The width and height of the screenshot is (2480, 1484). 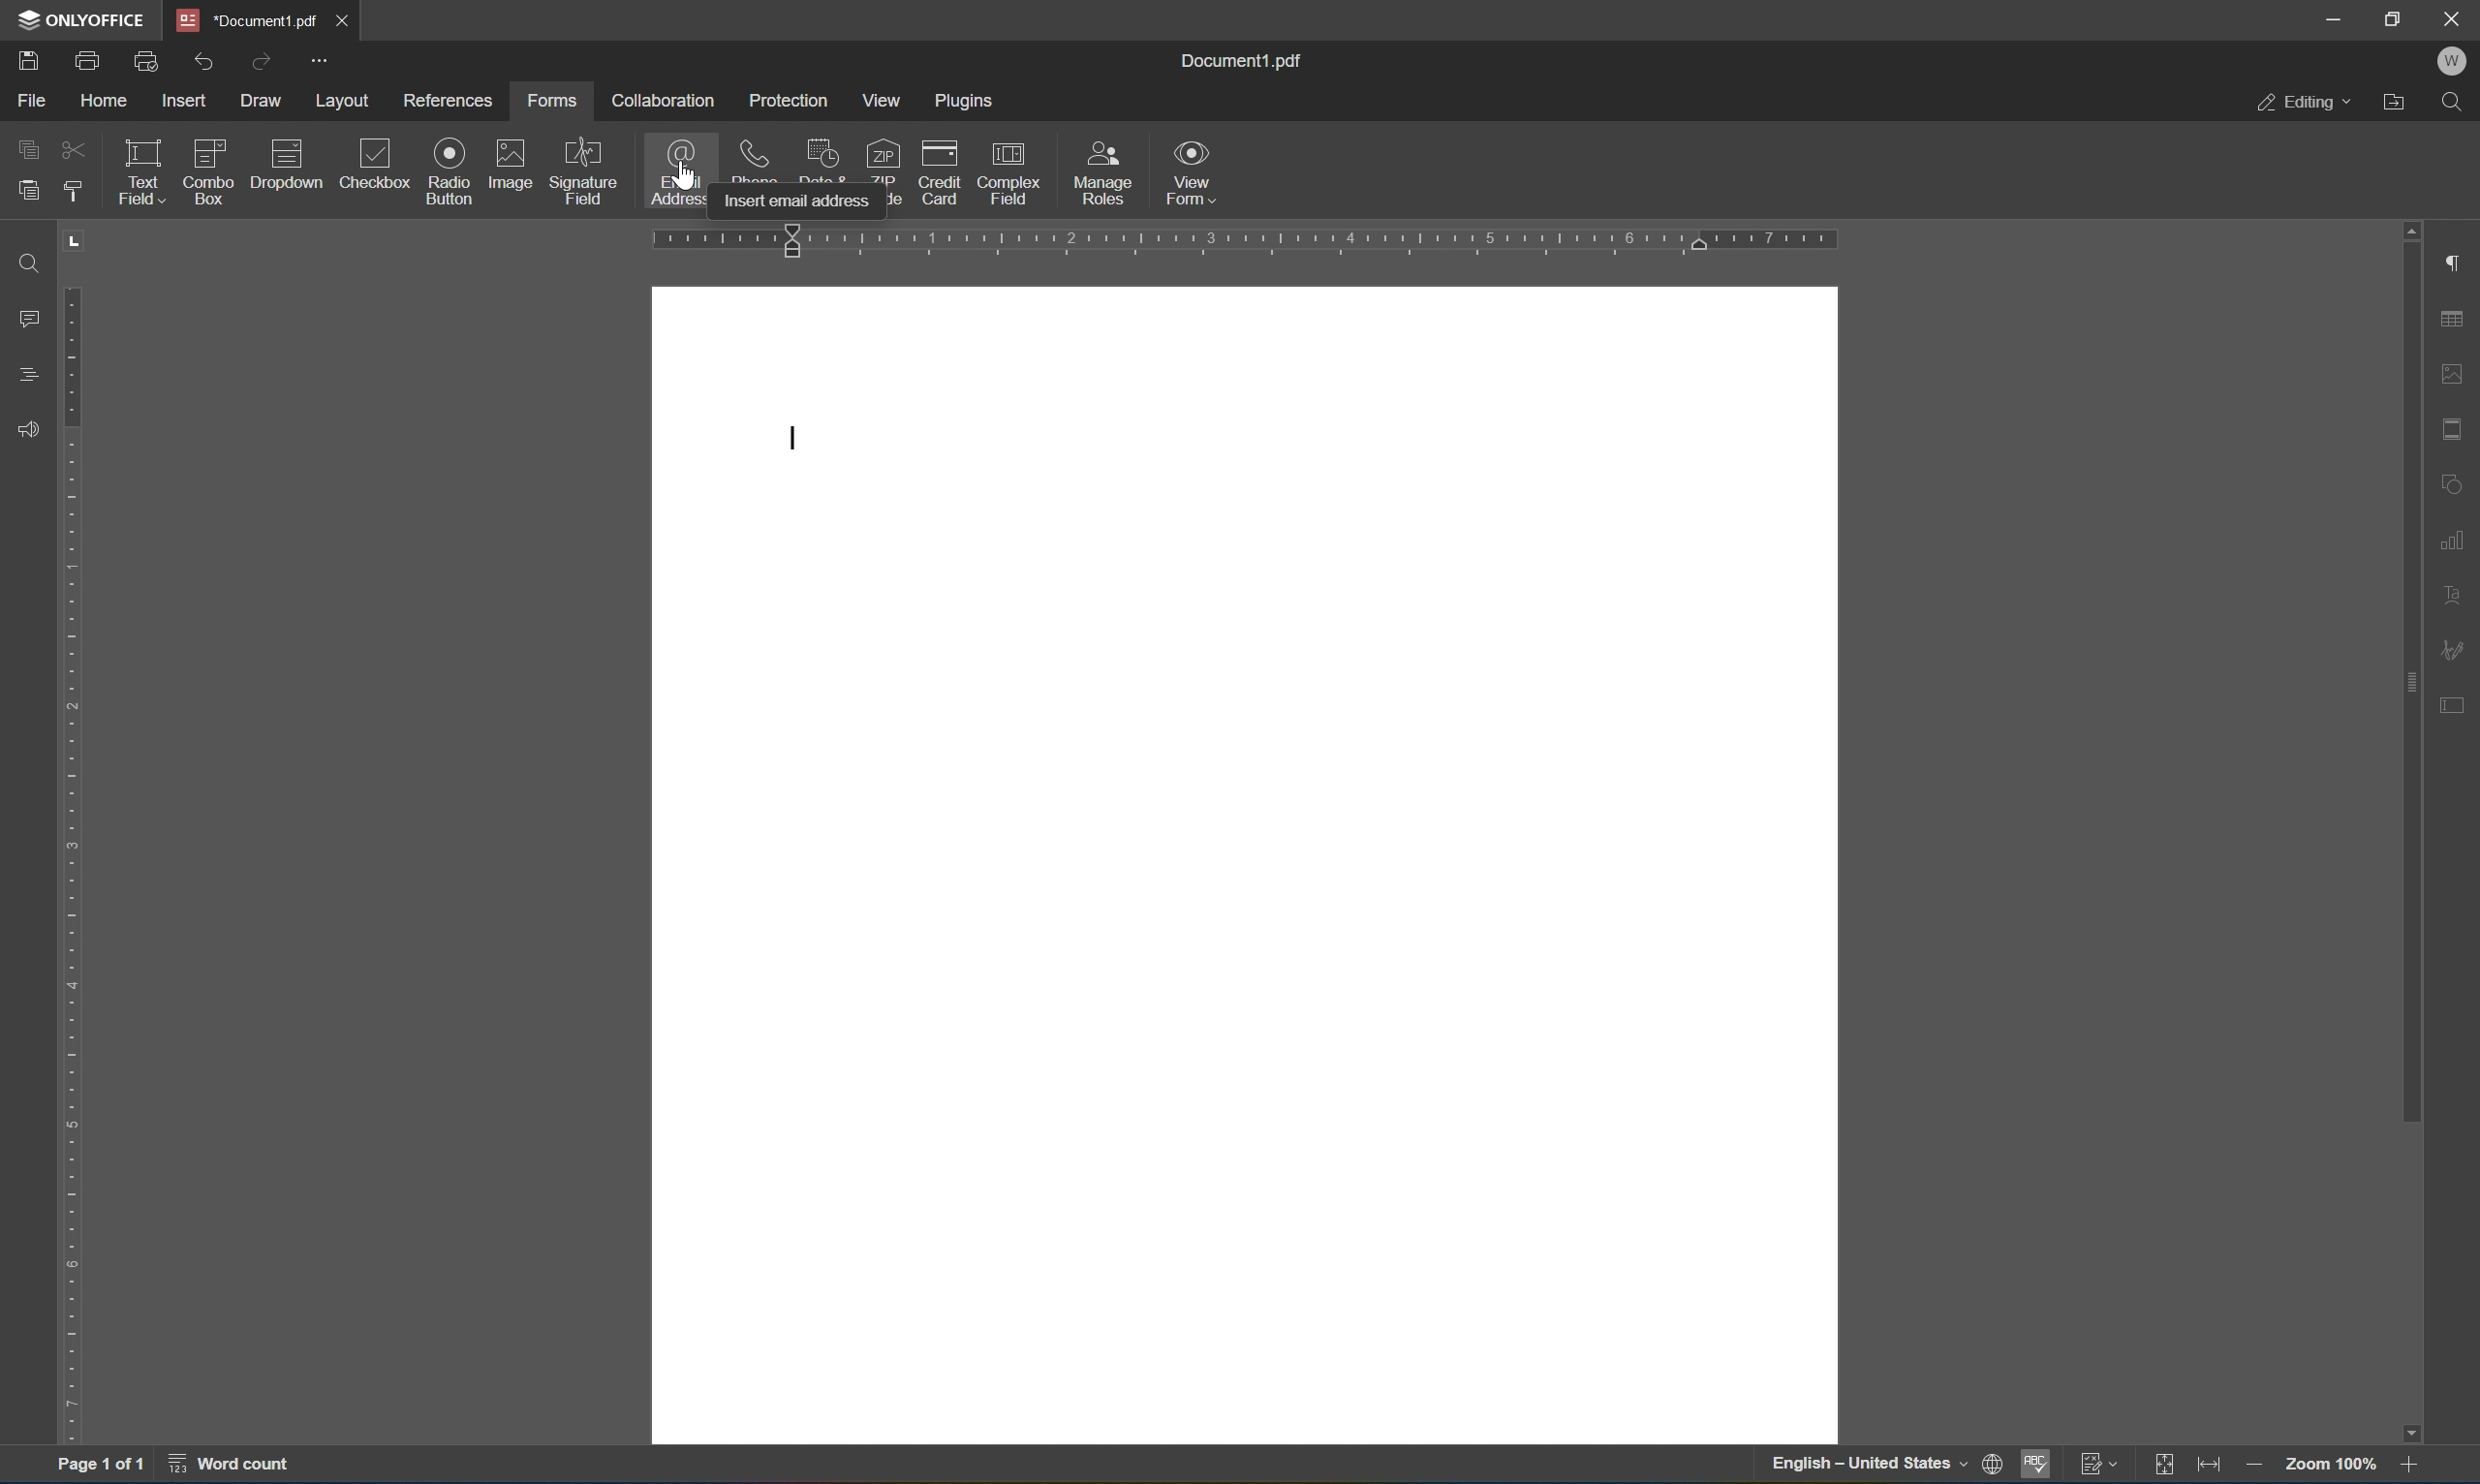 What do you see at coordinates (377, 161) in the screenshot?
I see `checkbox` at bounding box center [377, 161].